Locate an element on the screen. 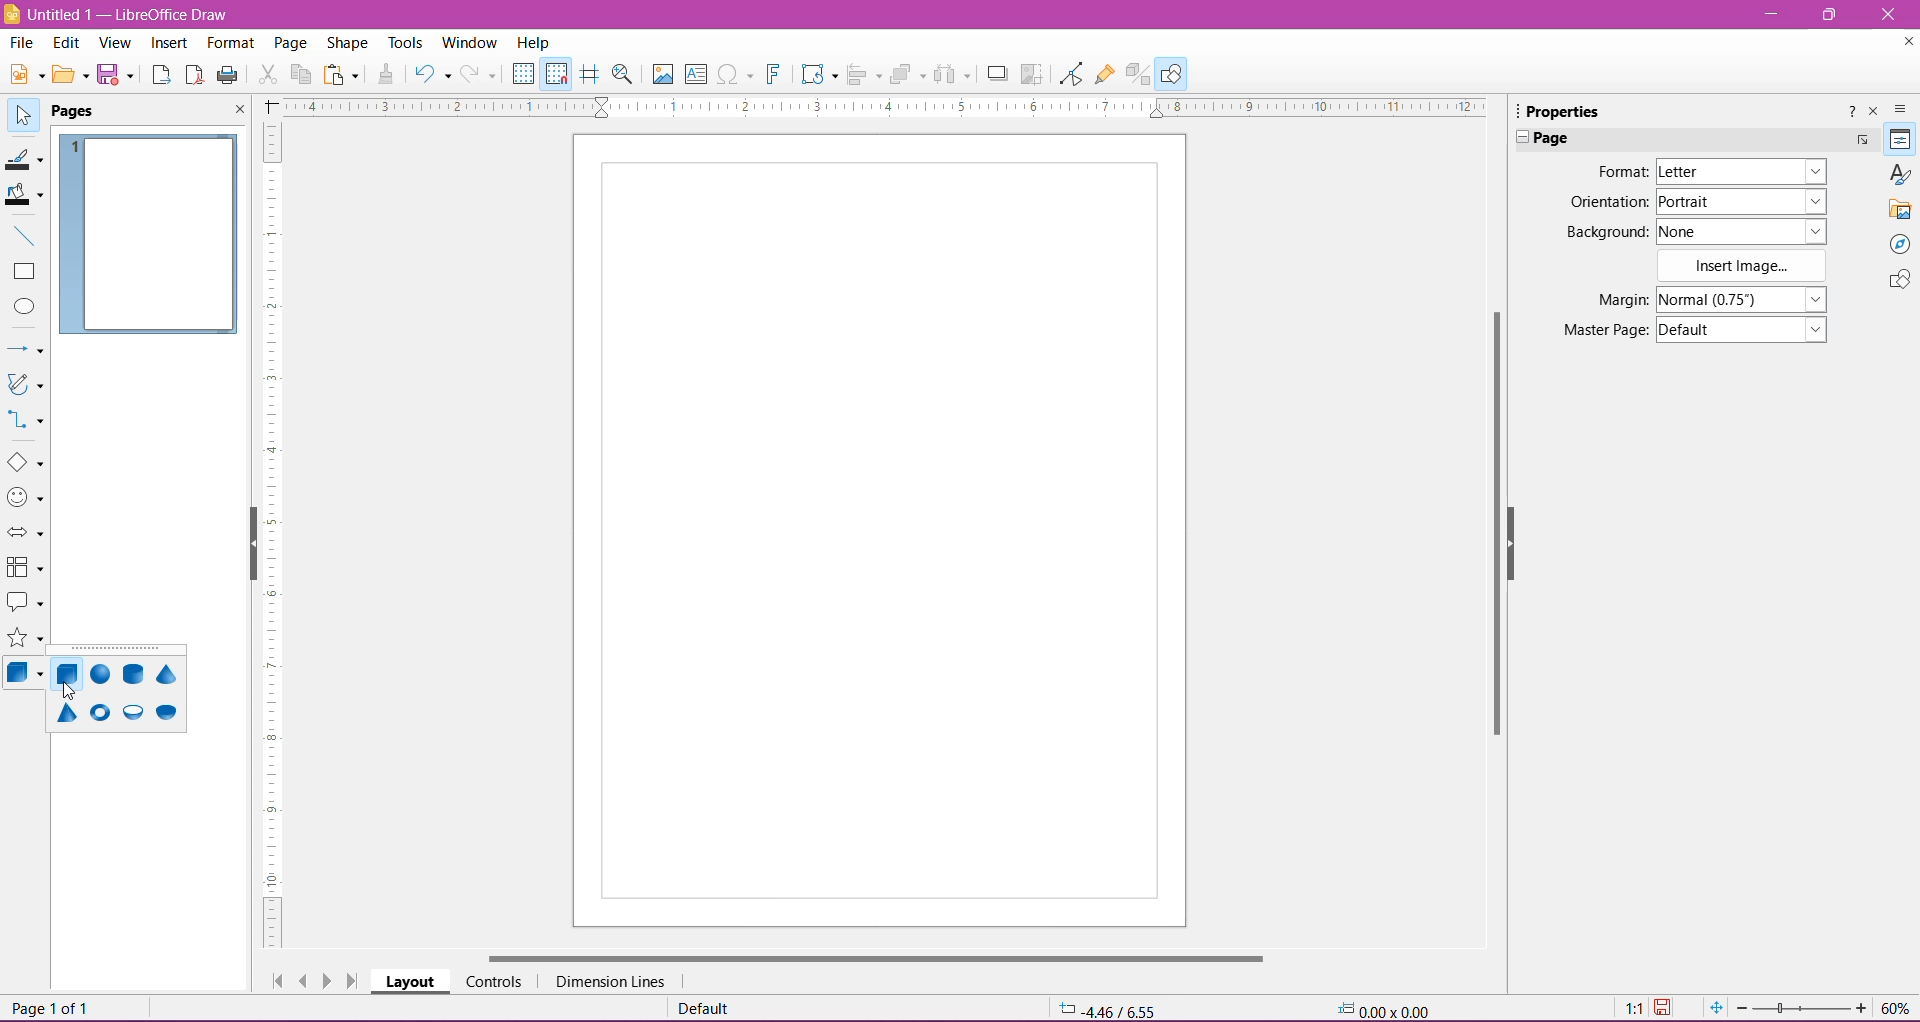 Image resolution: width=1920 pixels, height=1022 pixels. Master Page is located at coordinates (1603, 329).